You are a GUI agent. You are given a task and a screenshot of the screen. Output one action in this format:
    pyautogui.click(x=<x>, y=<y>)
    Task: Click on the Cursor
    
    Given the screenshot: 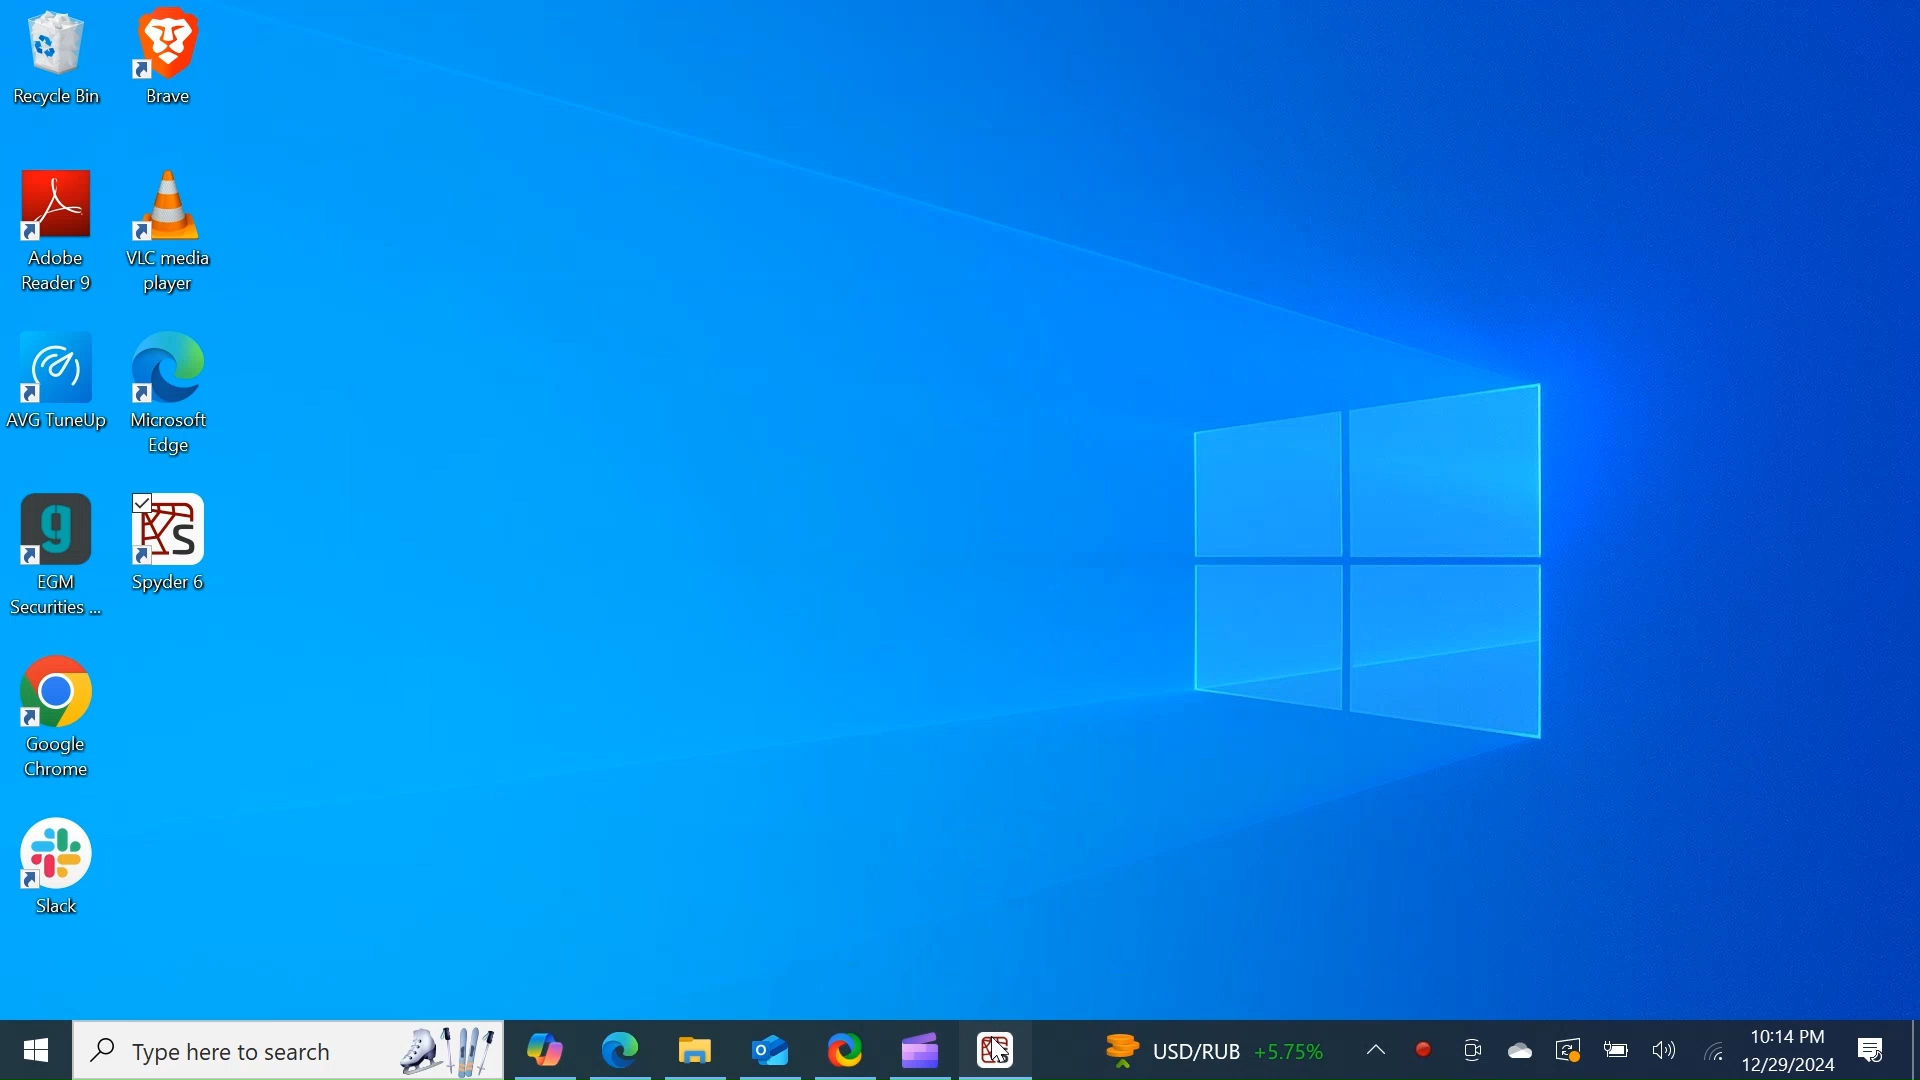 What is the action you would take?
    pyautogui.click(x=995, y=1050)
    